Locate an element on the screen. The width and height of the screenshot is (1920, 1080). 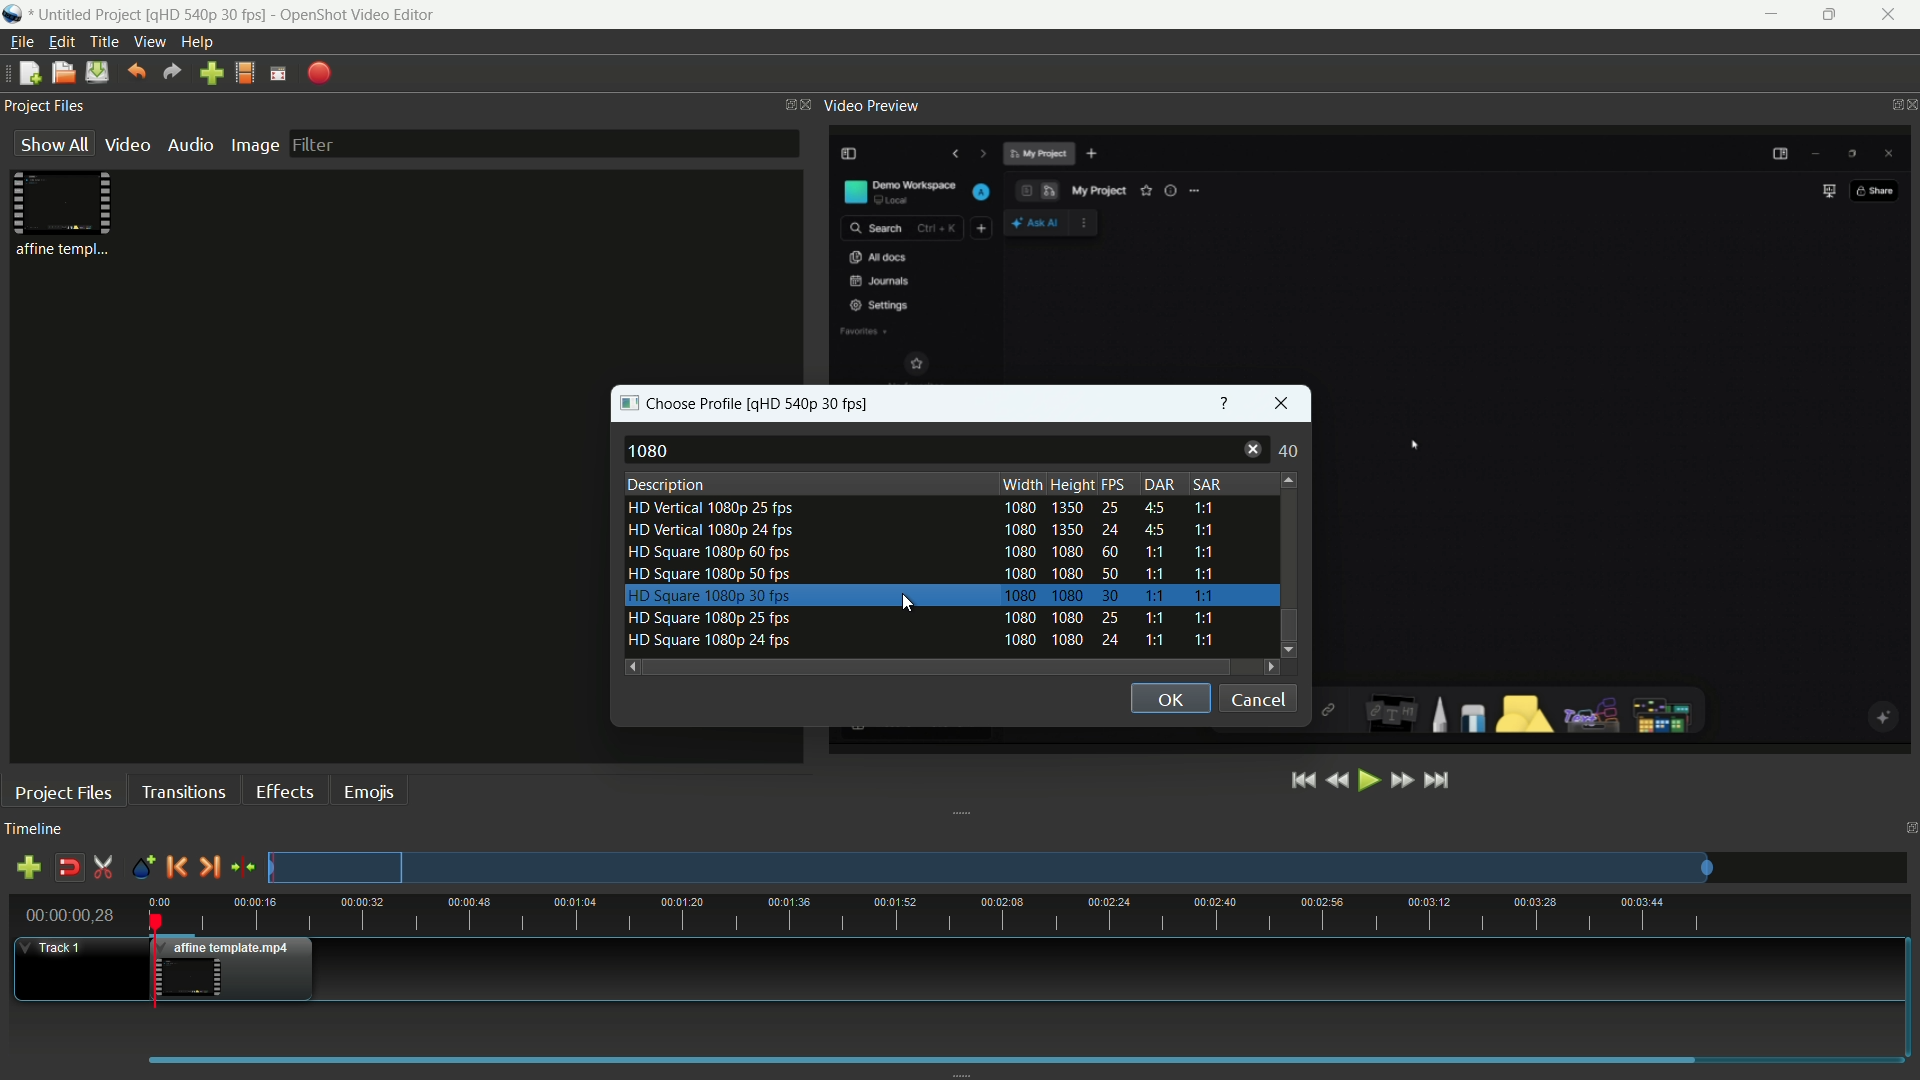
scroll bar is located at coordinates (1287, 544).